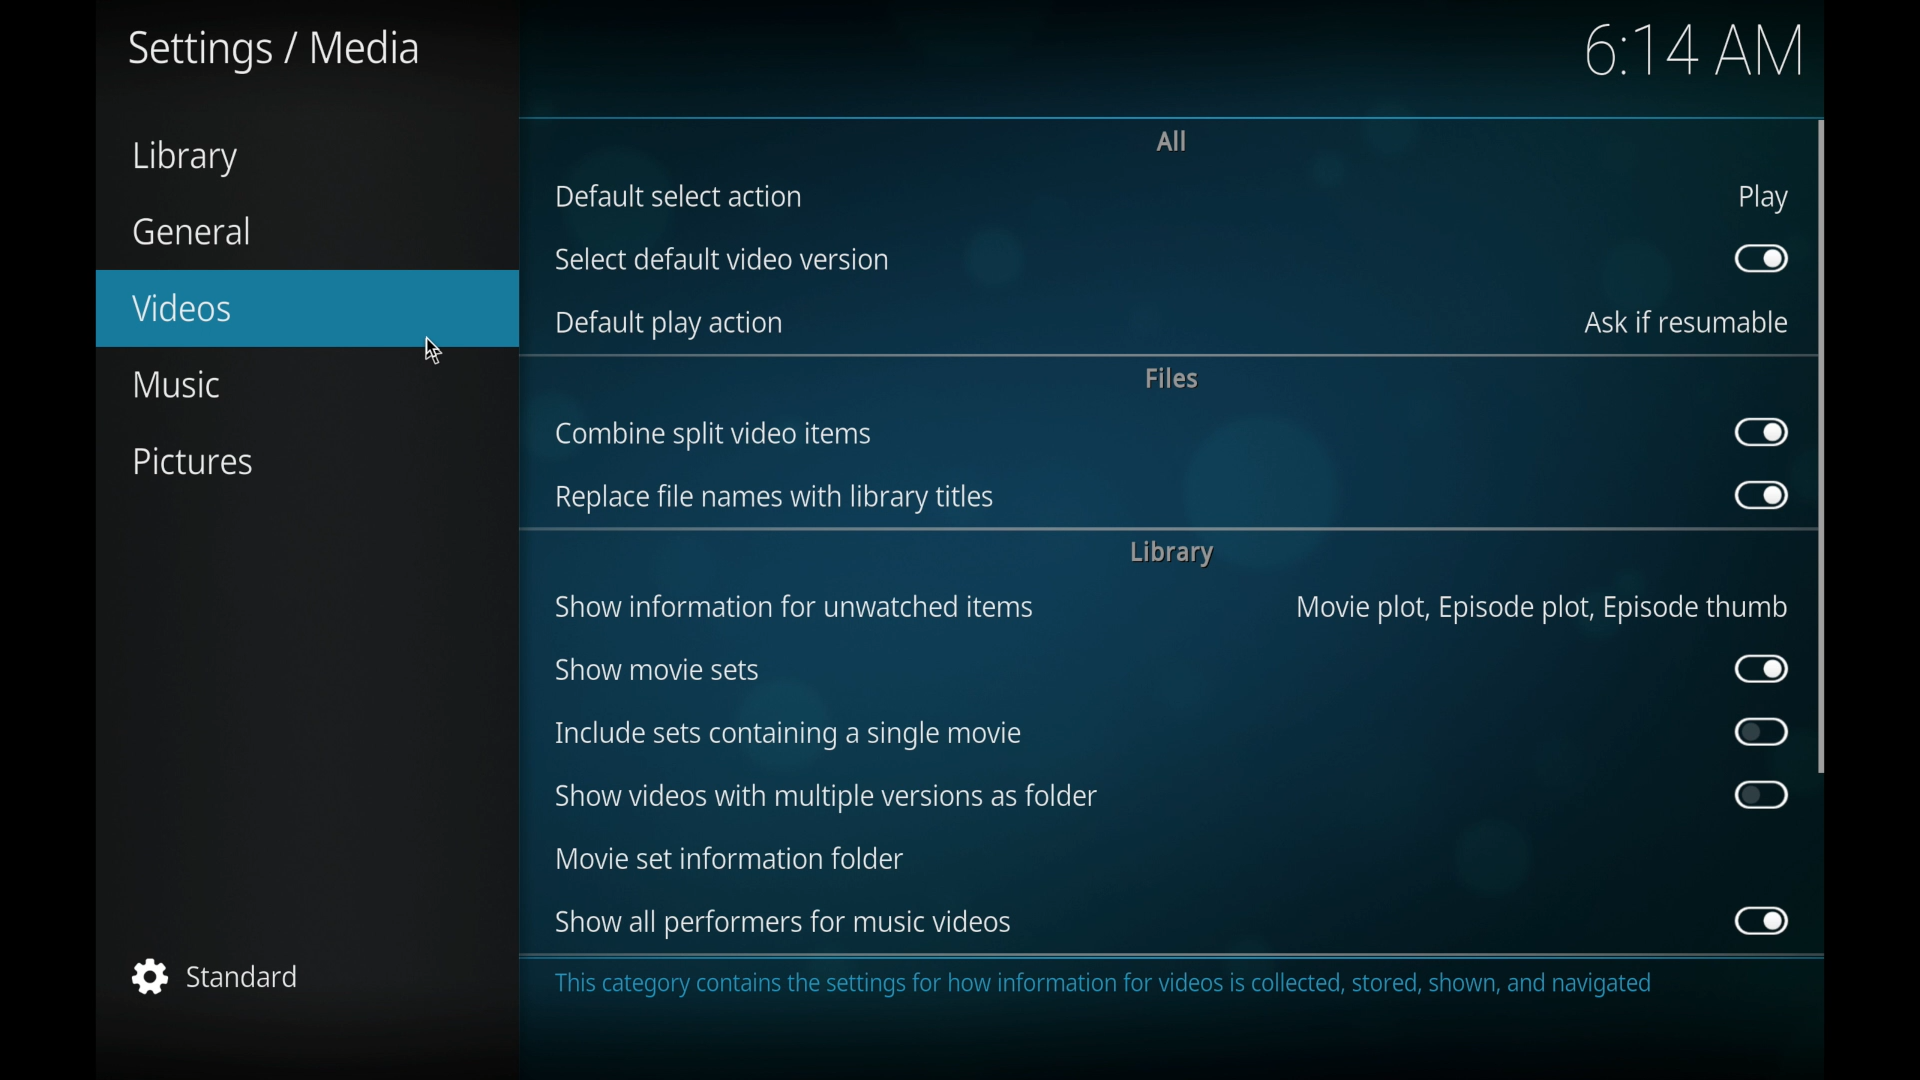 Image resolution: width=1920 pixels, height=1080 pixels. Describe the element at coordinates (1760, 432) in the screenshot. I see `toggle button` at that location.